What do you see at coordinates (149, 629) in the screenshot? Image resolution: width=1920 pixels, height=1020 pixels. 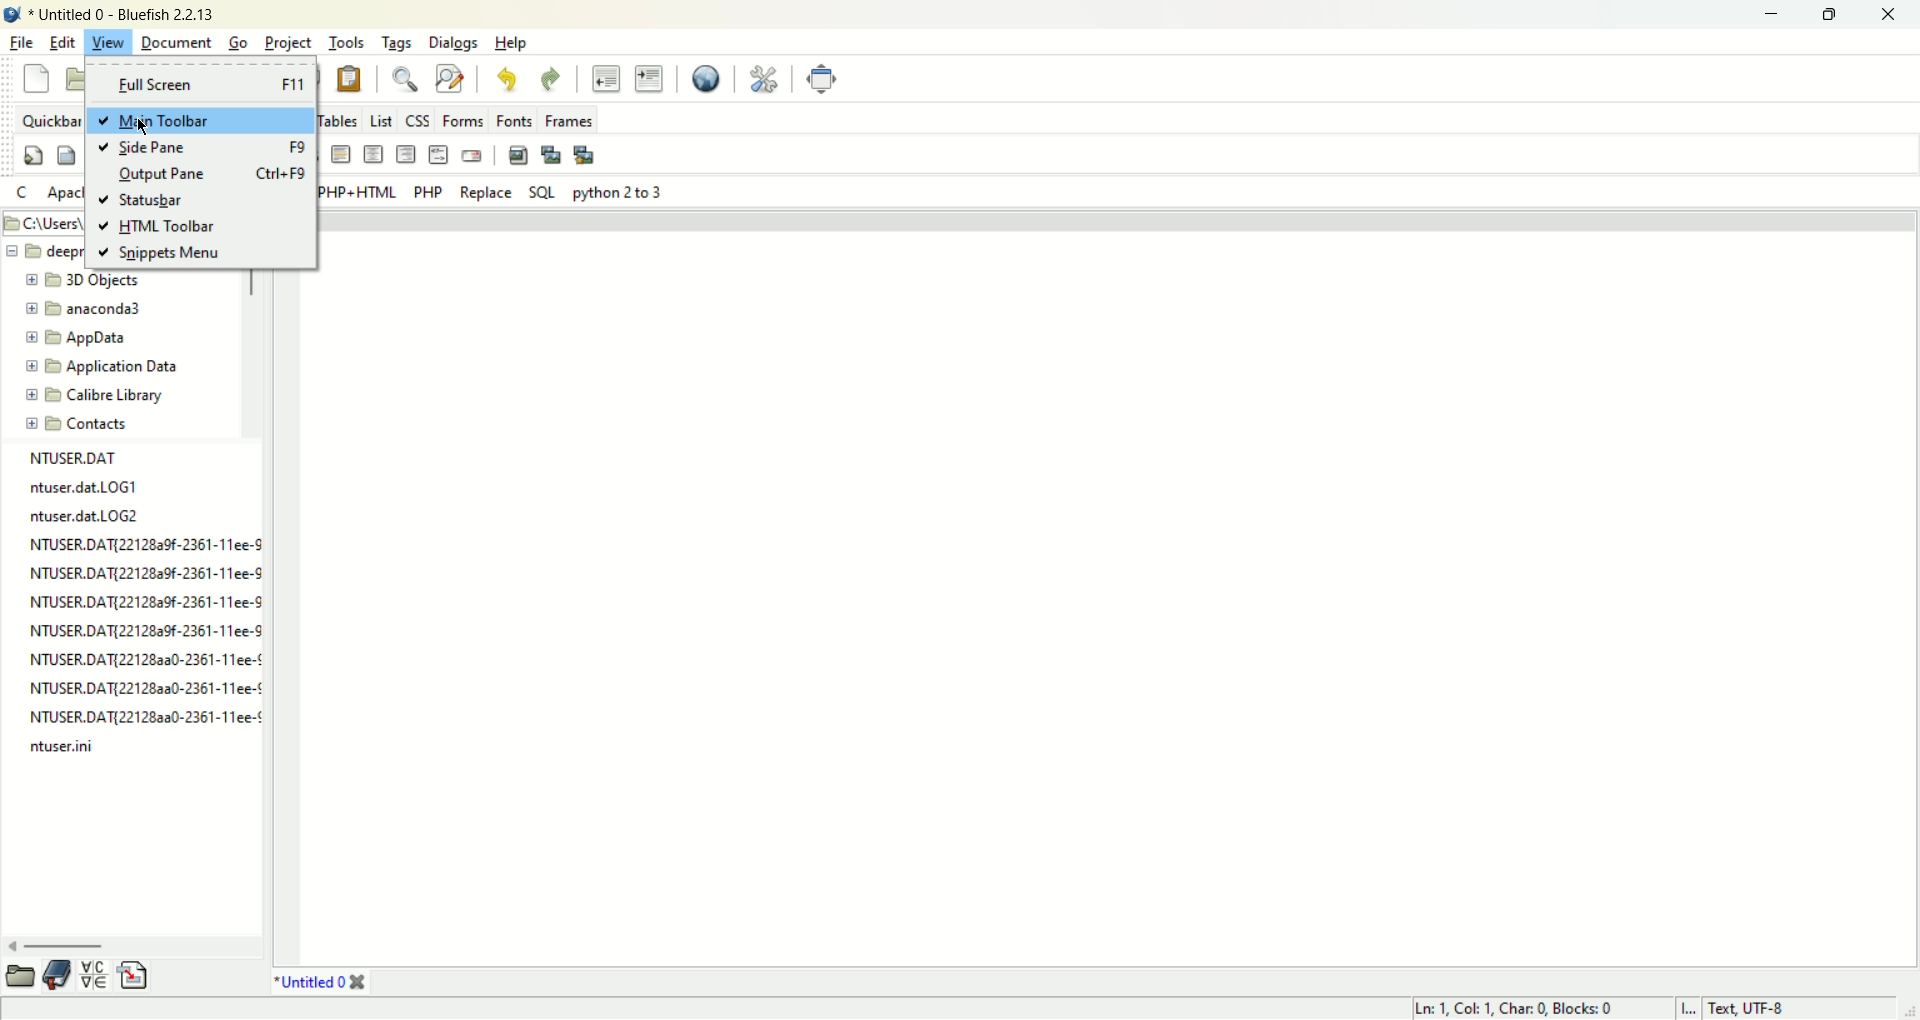 I see `NTUSER.DAT{221282a9f-2361-11ee-9` at bounding box center [149, 629].